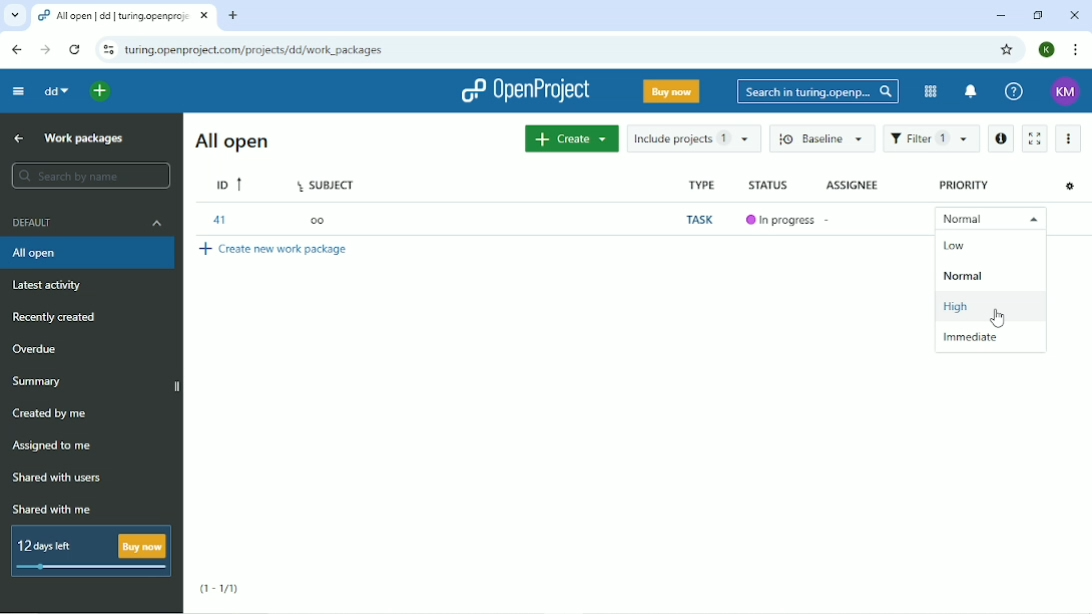  What do you see at coordinates (970, 92) in the screenshot?
I see `To notification center` at bounding box center [970, 92].